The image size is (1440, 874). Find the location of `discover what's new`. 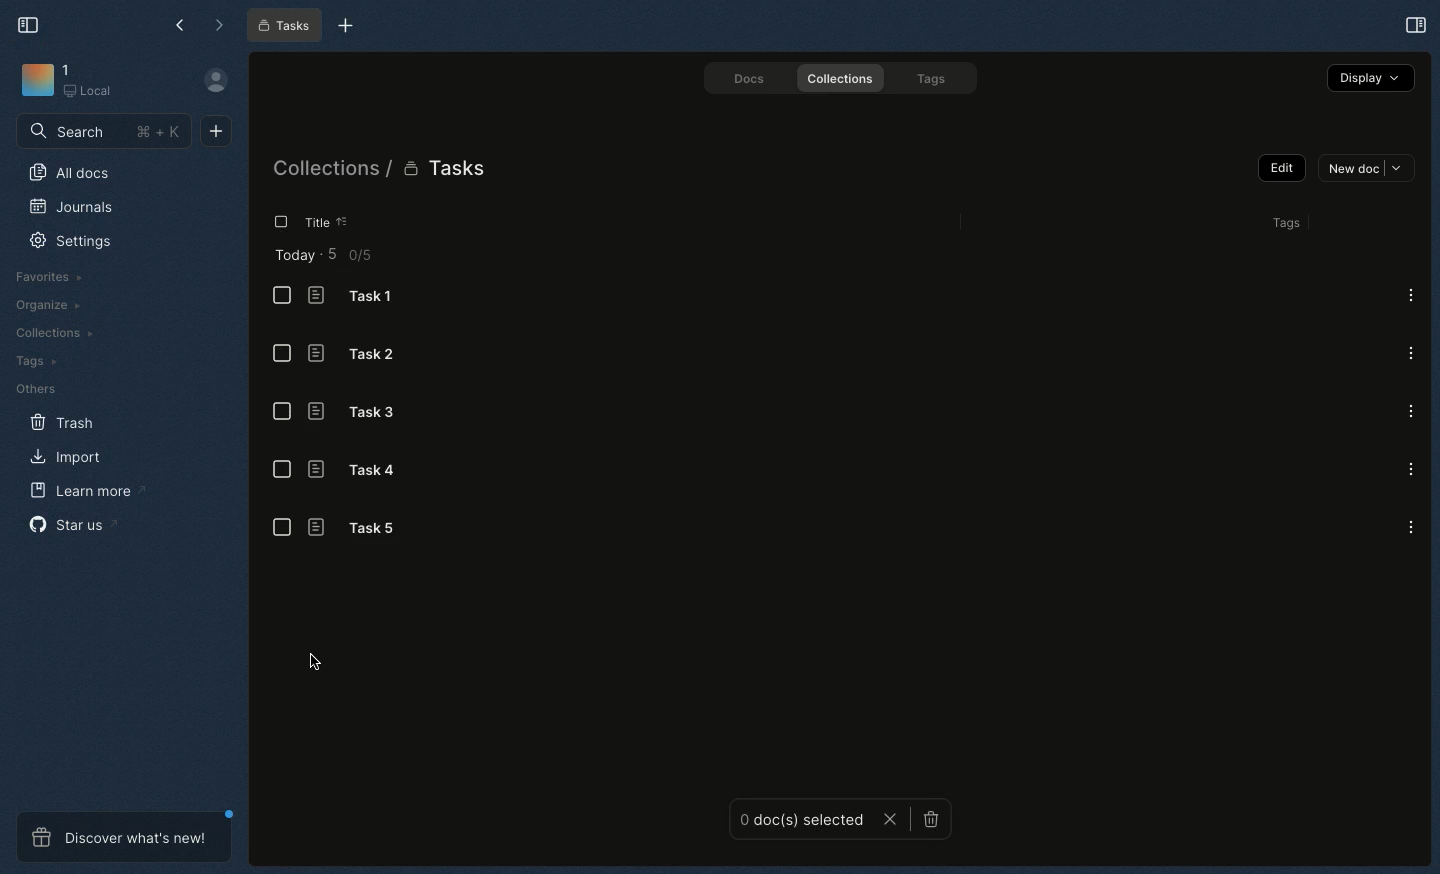

discover what's new is located at coordinates (123, 838).